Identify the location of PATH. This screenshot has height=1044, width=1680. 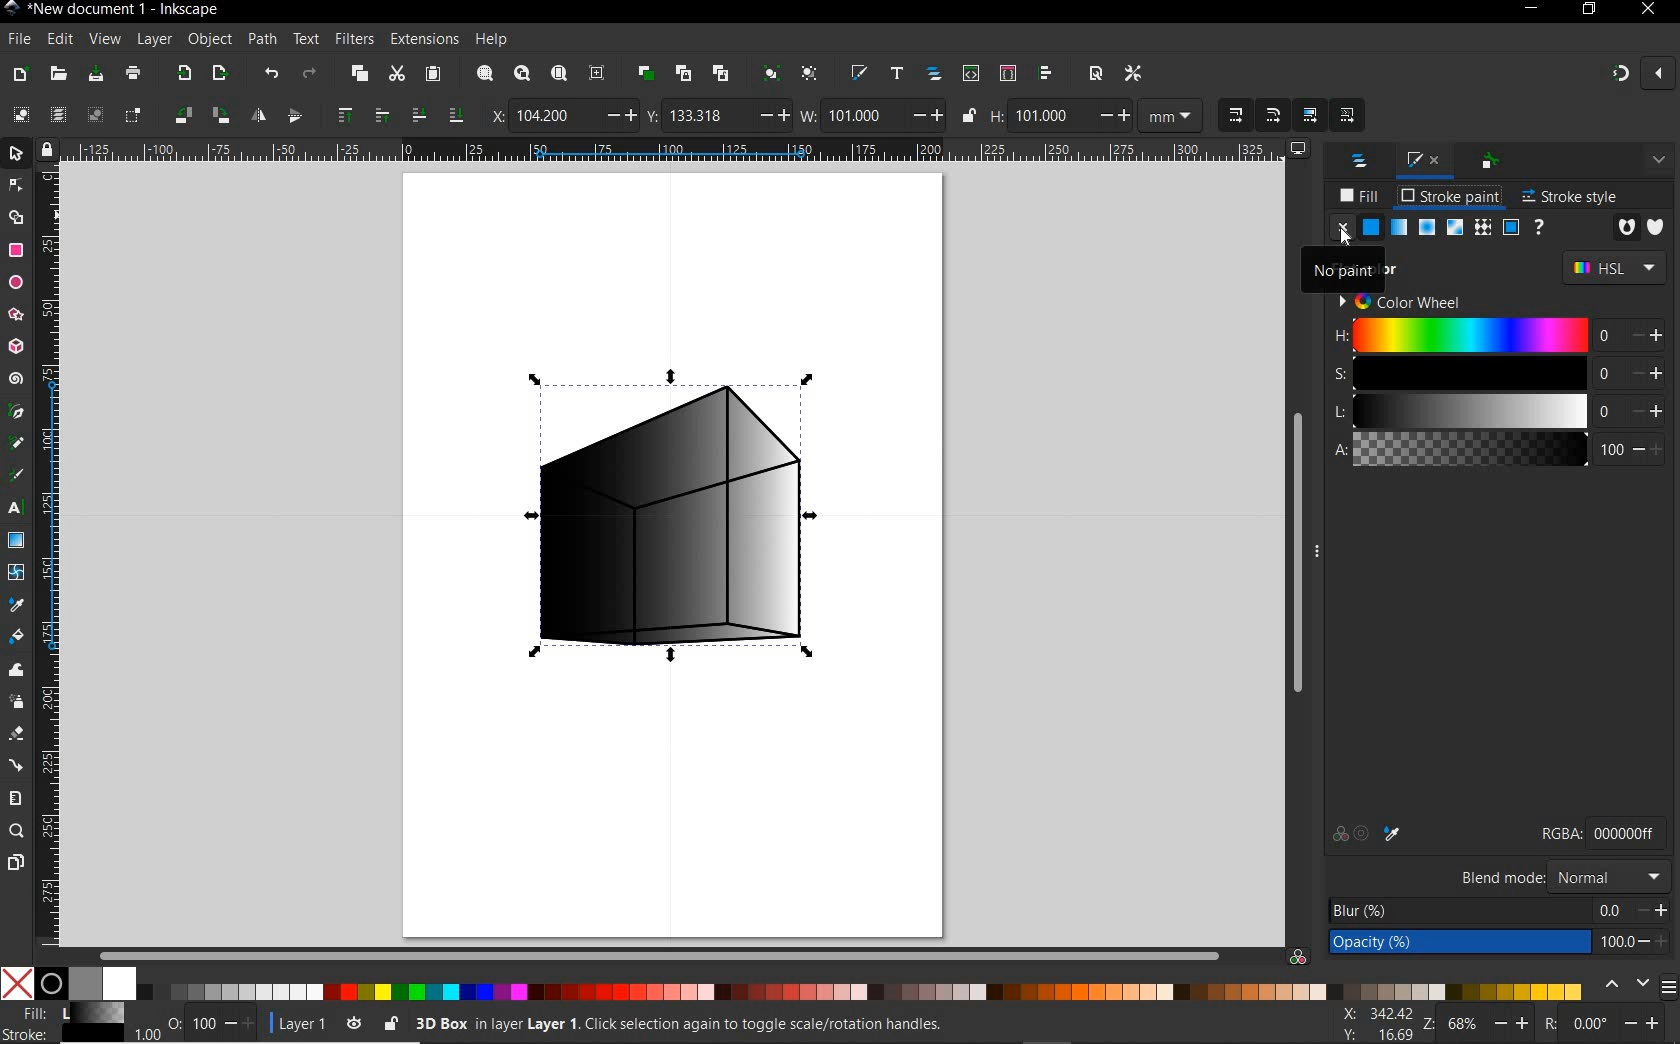
(260, 40).